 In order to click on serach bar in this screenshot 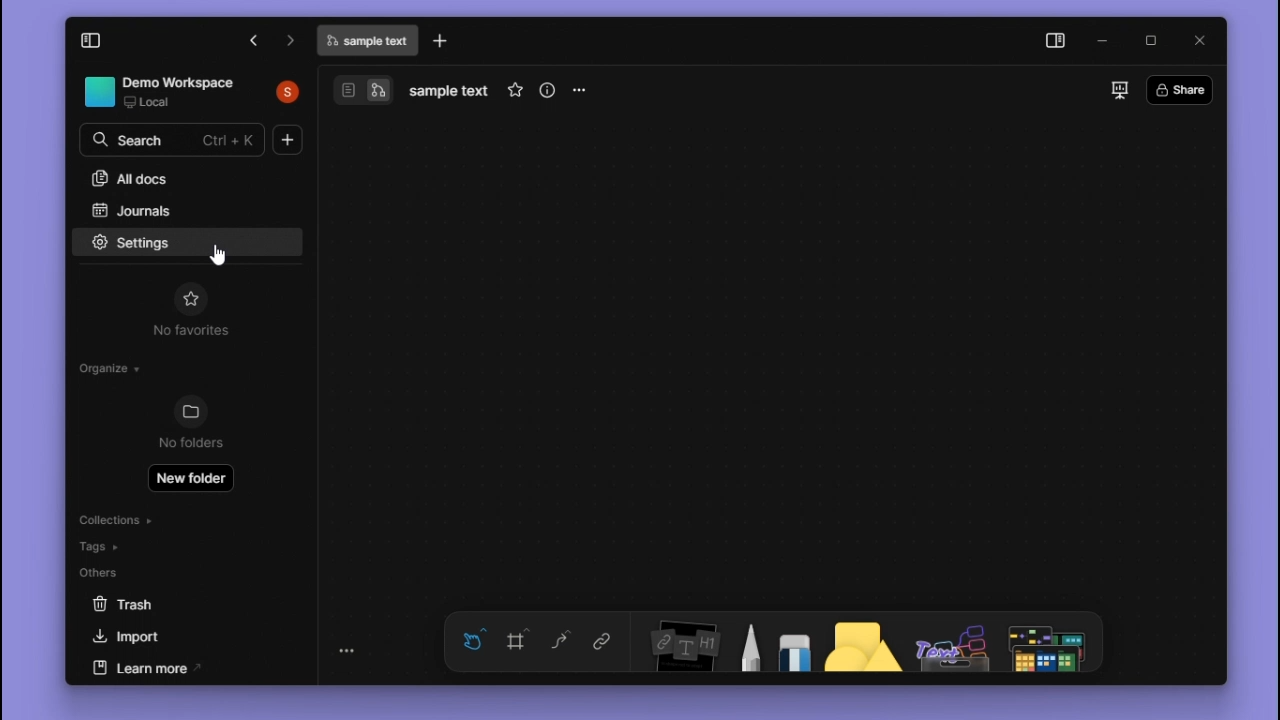, I will do `click(176, 142)`.